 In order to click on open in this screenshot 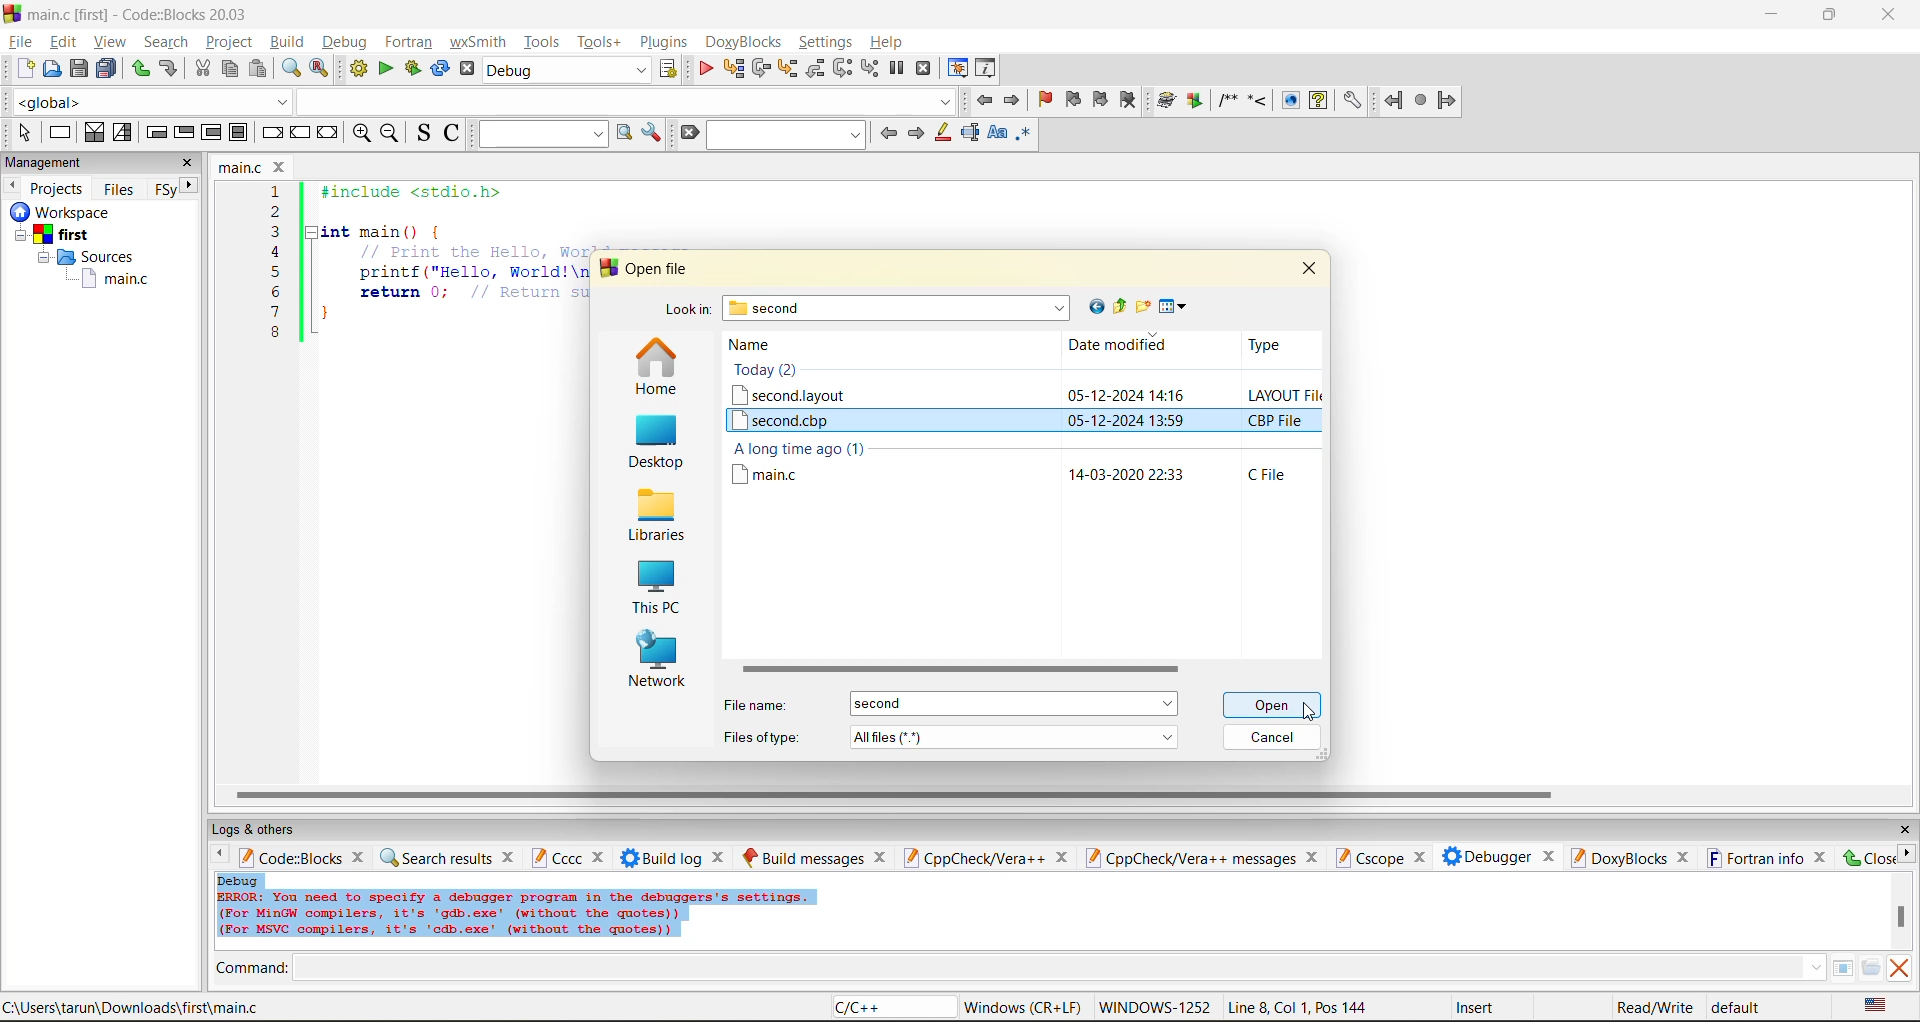, I will do `click(53, 69)`.